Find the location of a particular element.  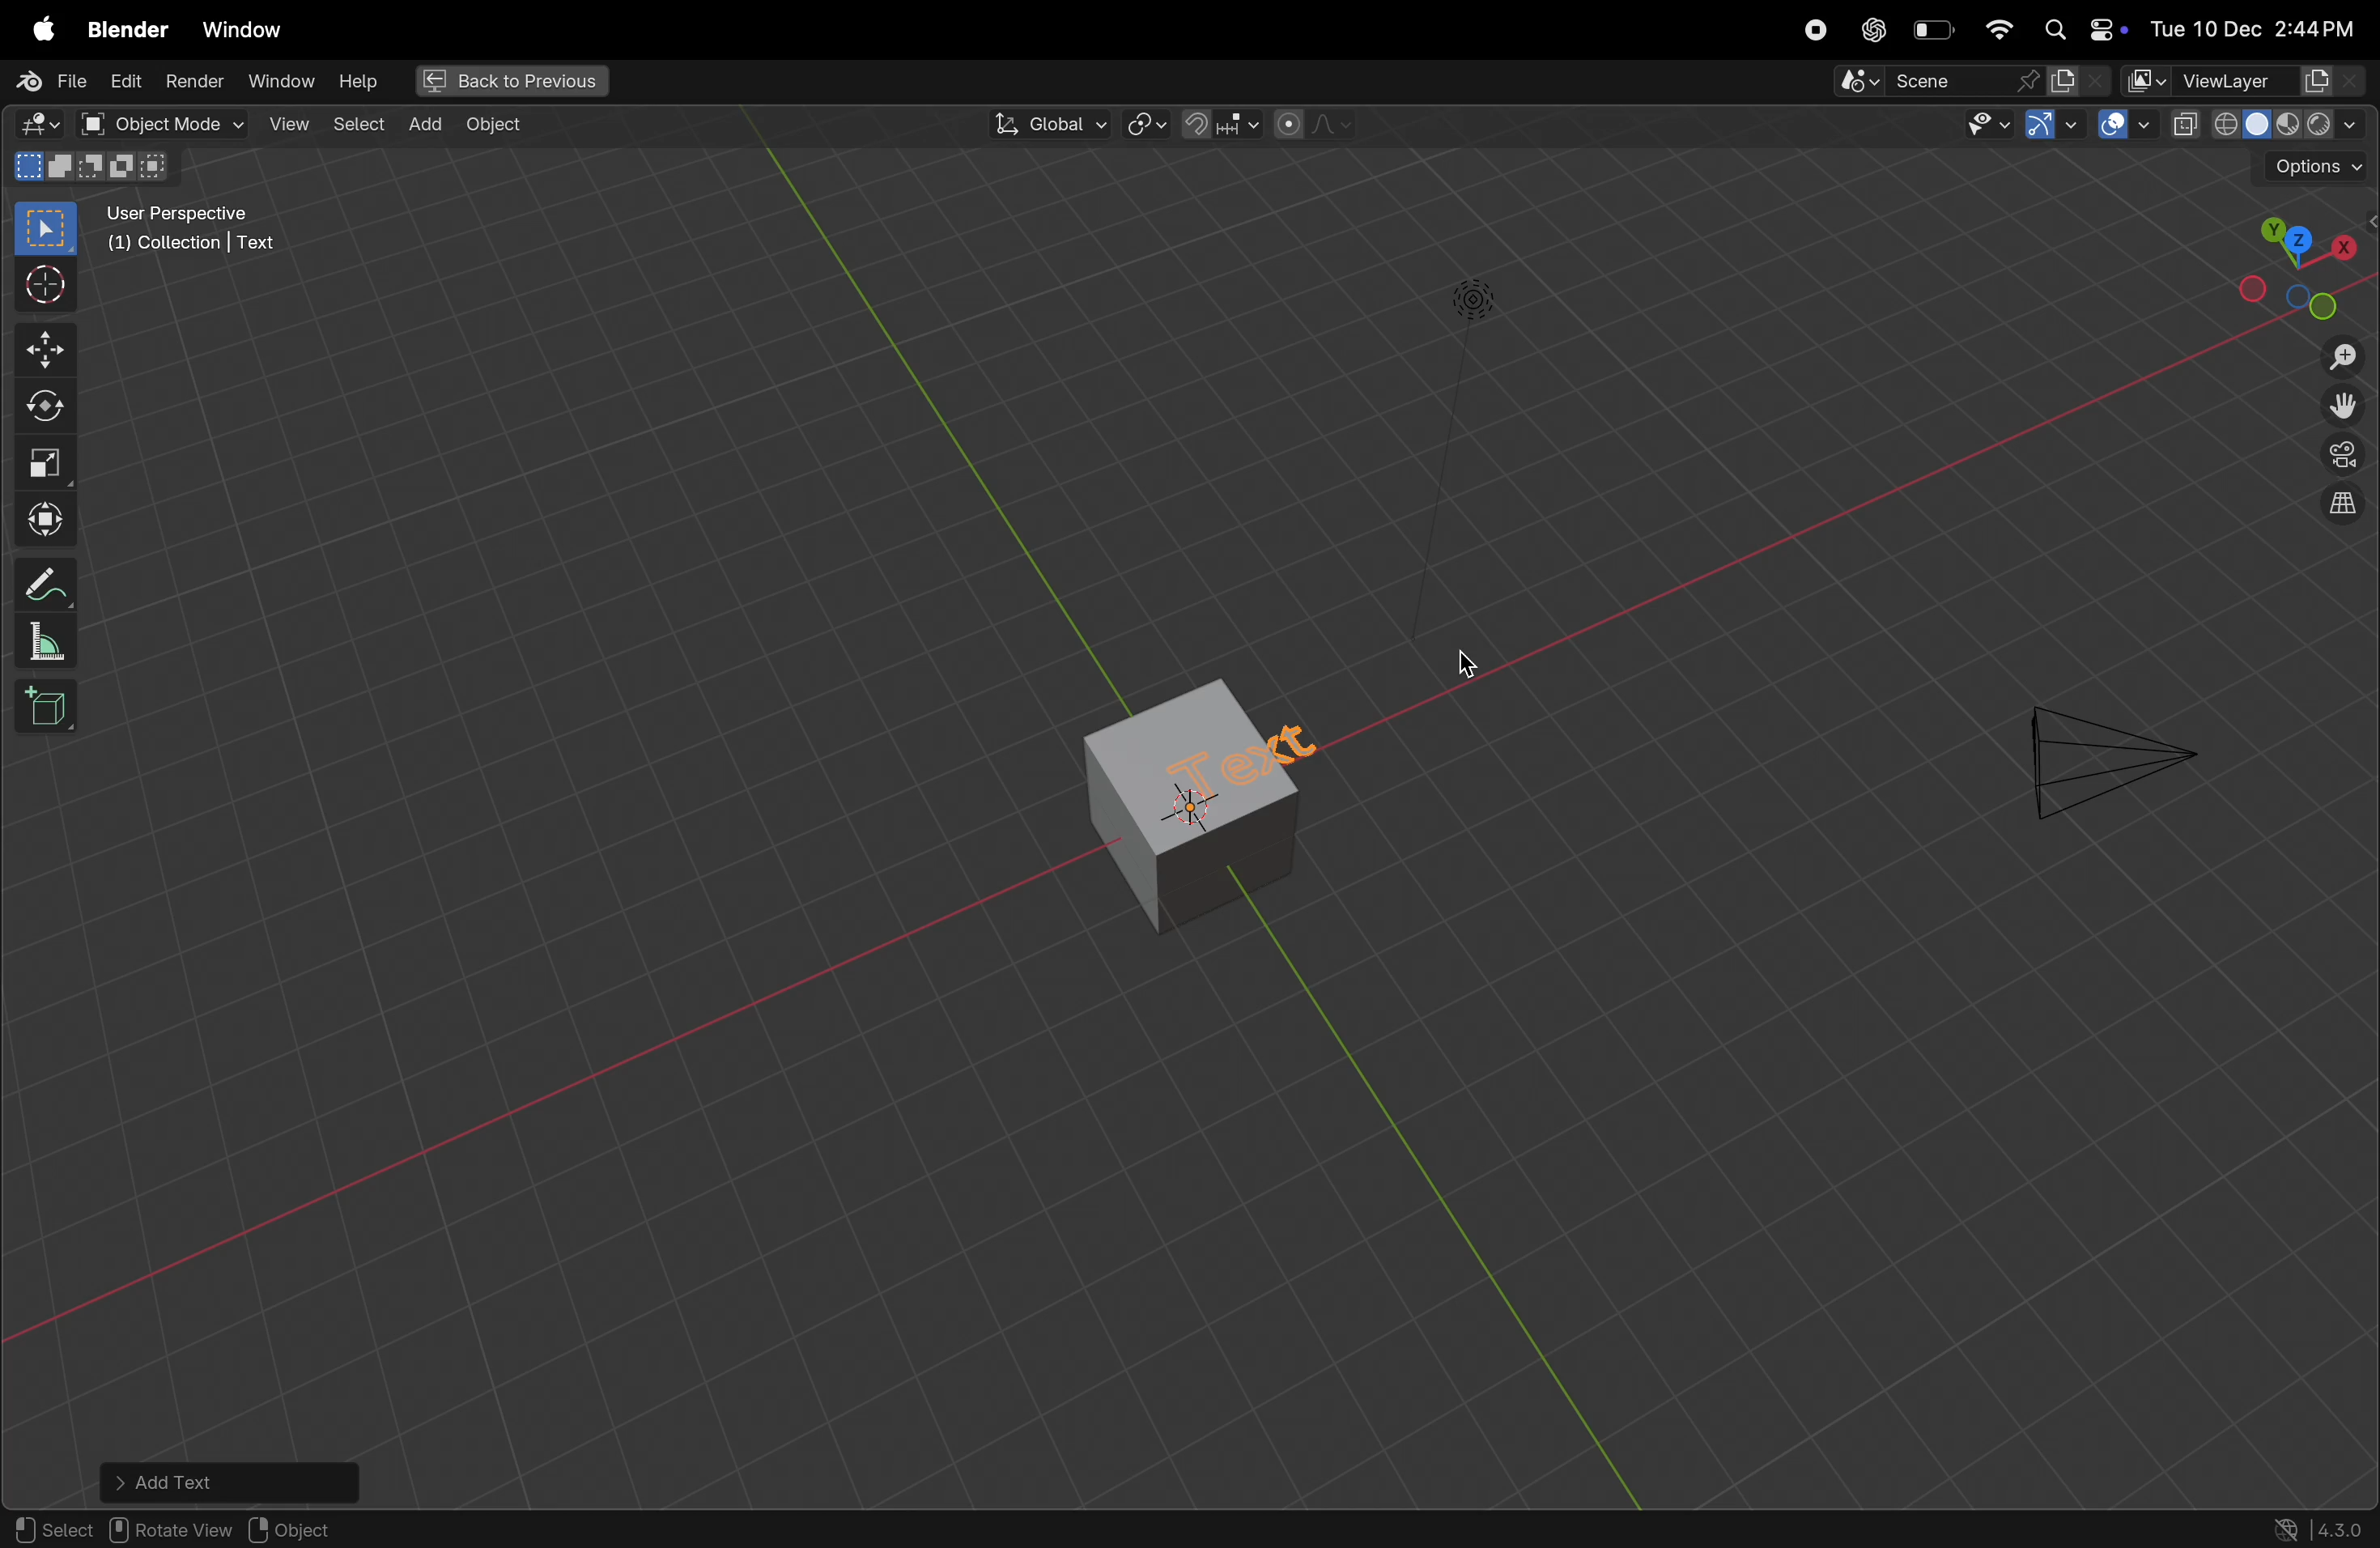

Lights is located at coordinates (1469, 302).